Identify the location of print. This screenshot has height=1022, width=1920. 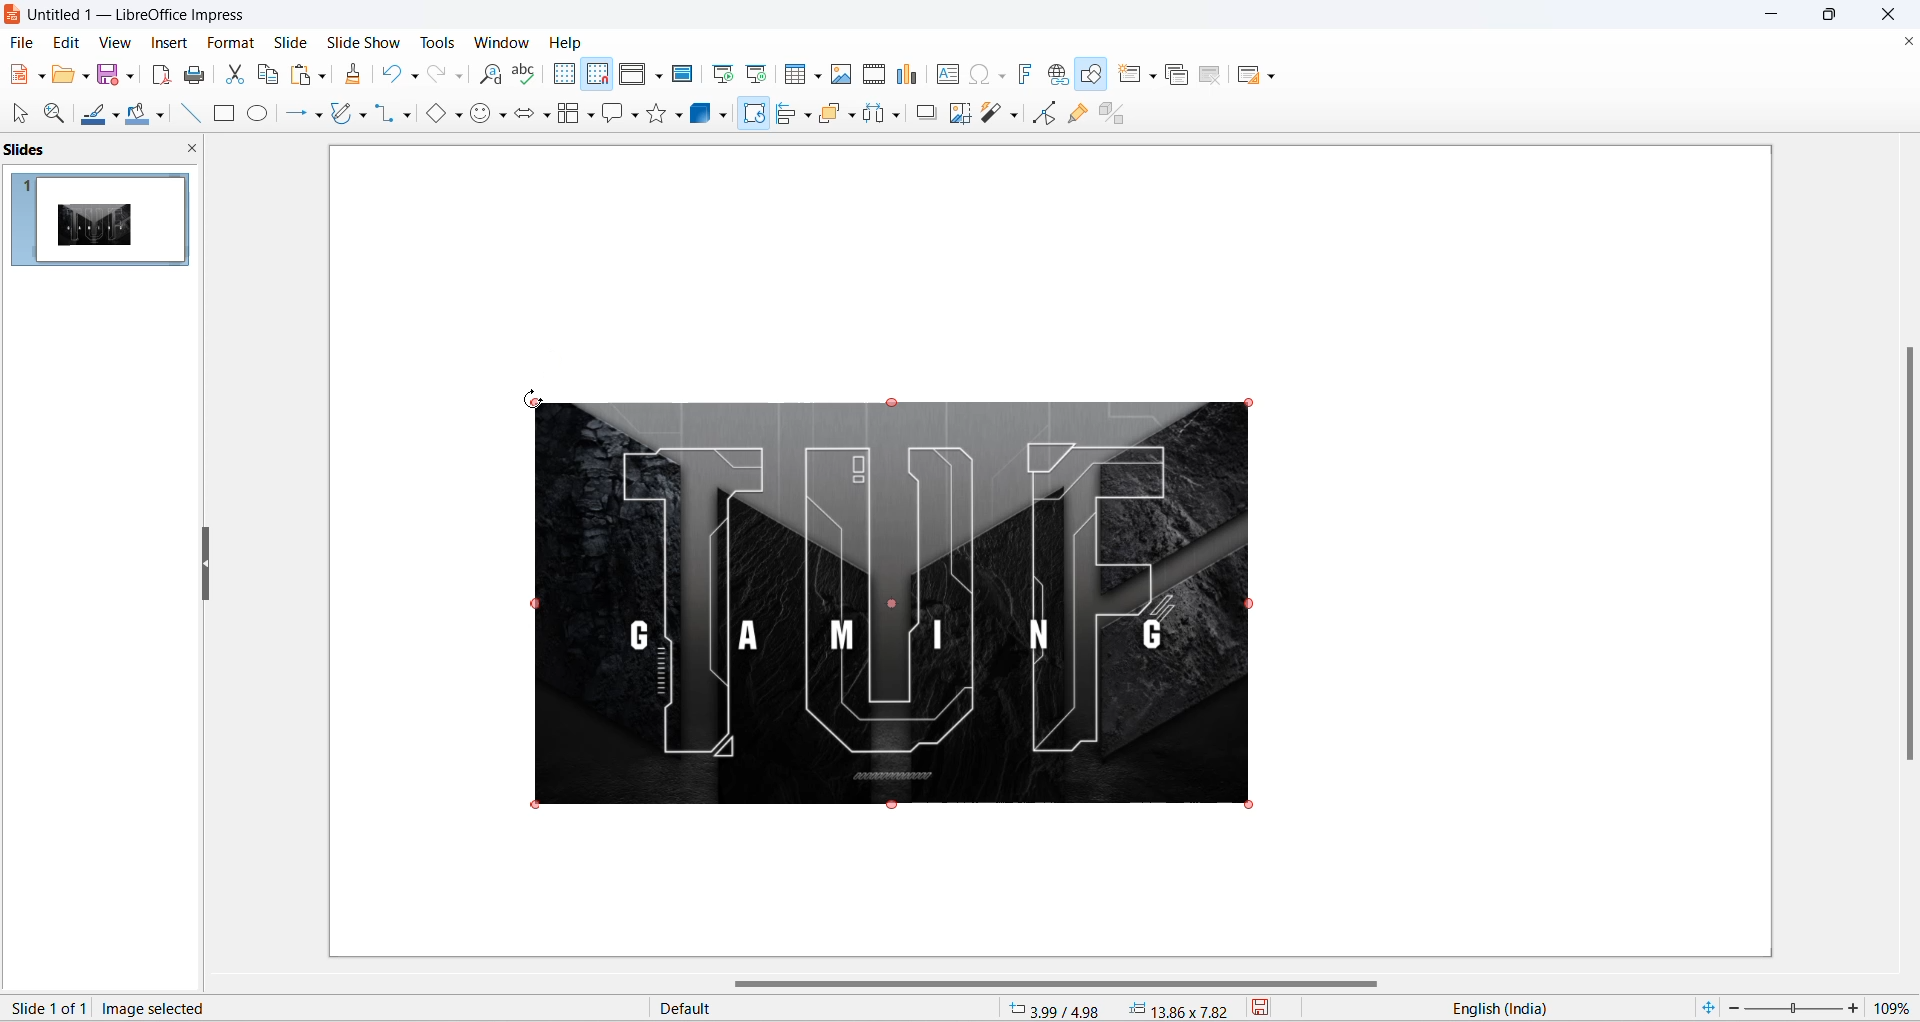
(201, 75).